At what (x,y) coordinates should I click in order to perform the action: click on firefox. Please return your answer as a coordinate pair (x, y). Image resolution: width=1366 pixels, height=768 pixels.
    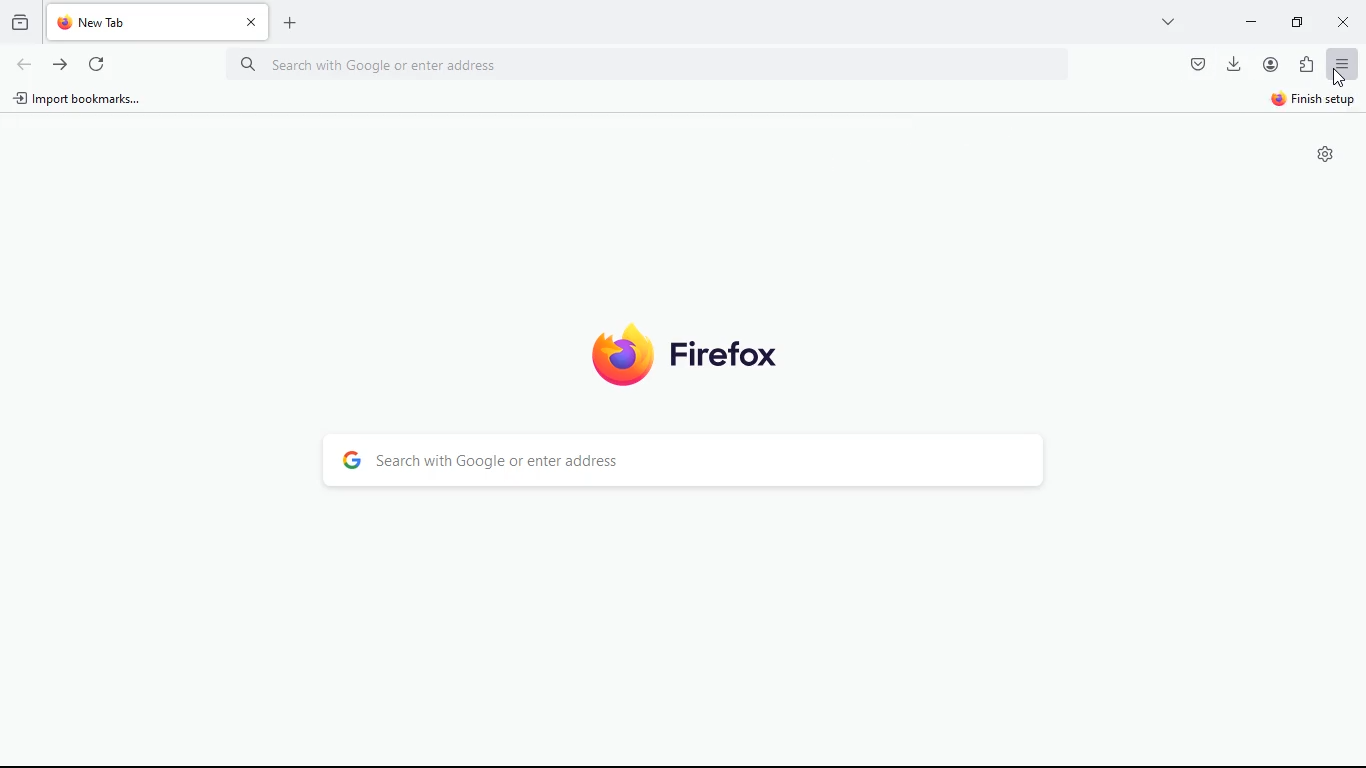
    Looking at the image, I should click on (685, 353).